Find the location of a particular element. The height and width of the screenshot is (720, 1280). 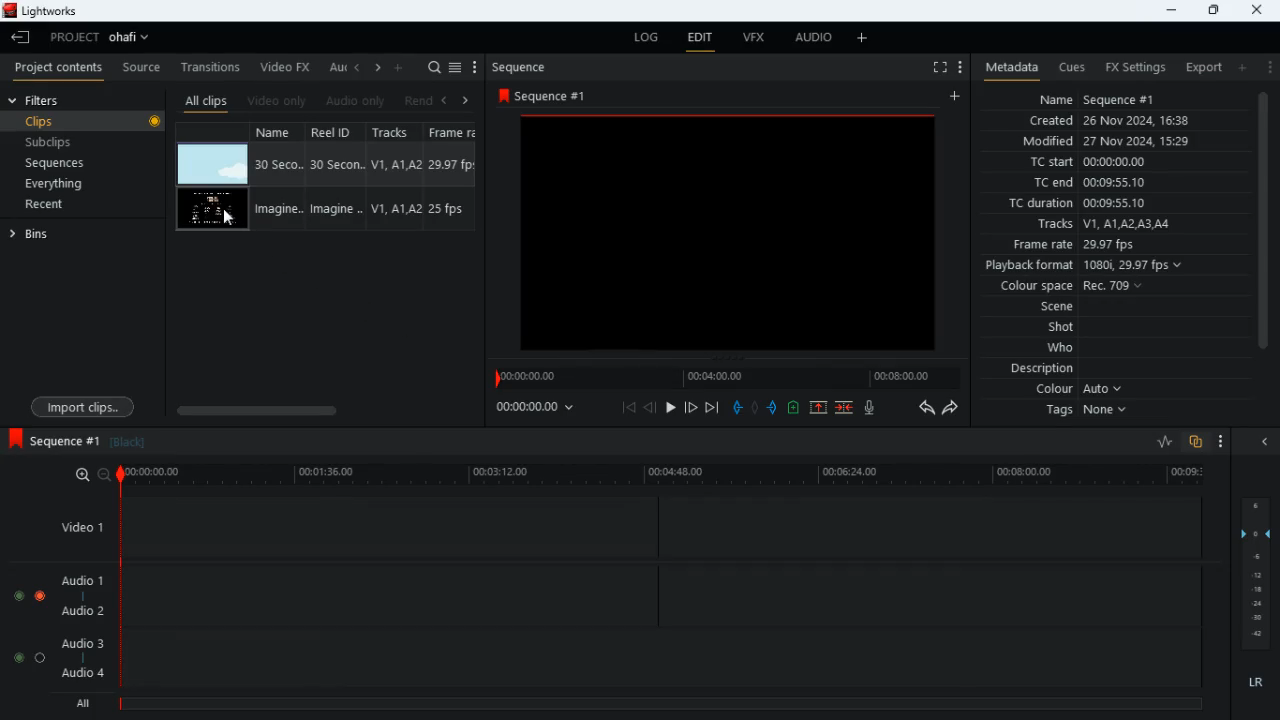

push is located at coordinates (775, 409).